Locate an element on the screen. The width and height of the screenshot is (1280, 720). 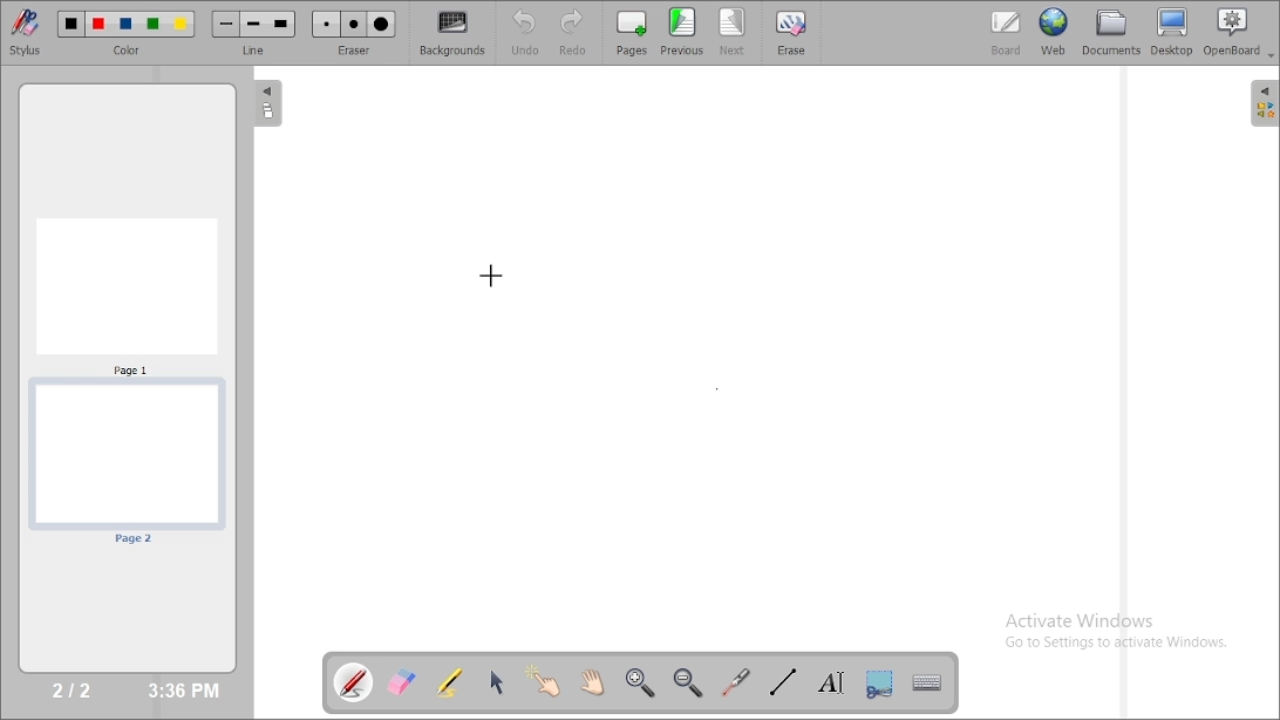
Color 5 is located at coordinates (181, 24).